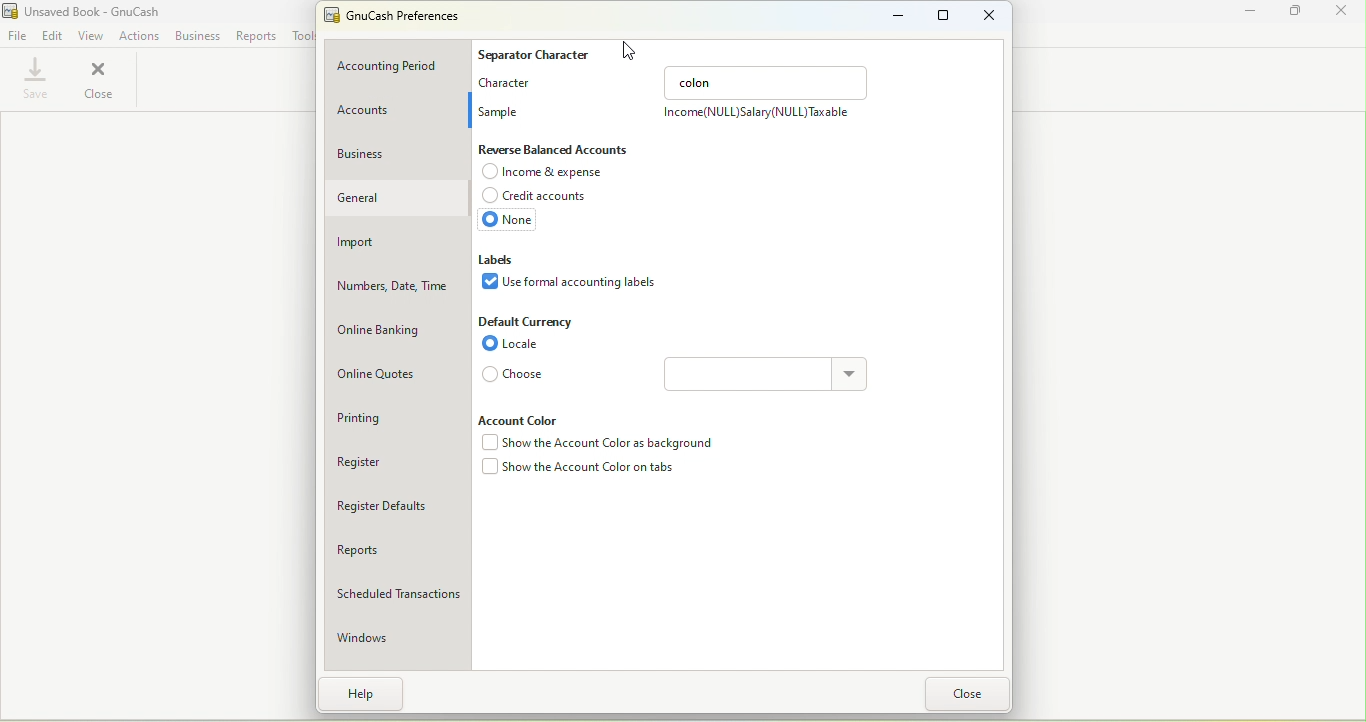 The image size is (1366, 722). Describe the element at coordinates (33, 79) in the screenshot. I see `Save` at that location.